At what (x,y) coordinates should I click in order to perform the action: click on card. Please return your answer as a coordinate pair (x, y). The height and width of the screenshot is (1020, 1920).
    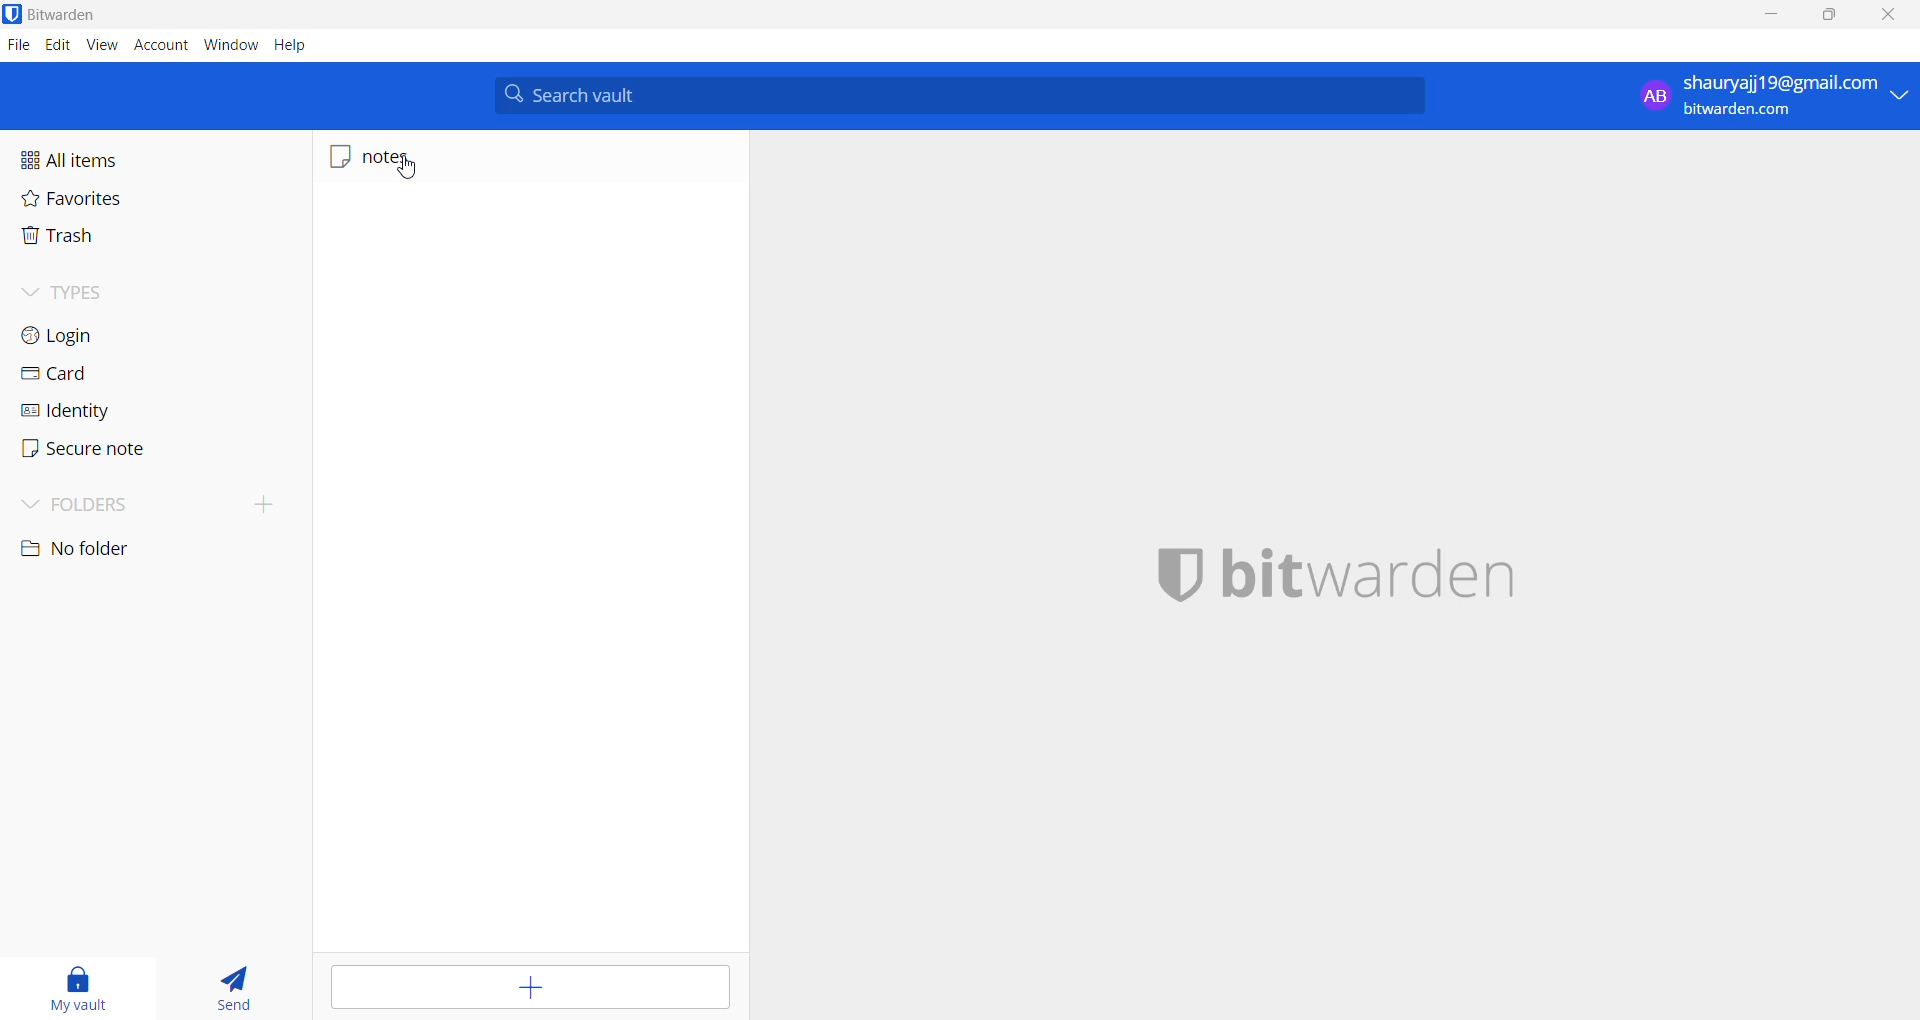
    Looking at the image, I should click on (87, 378).